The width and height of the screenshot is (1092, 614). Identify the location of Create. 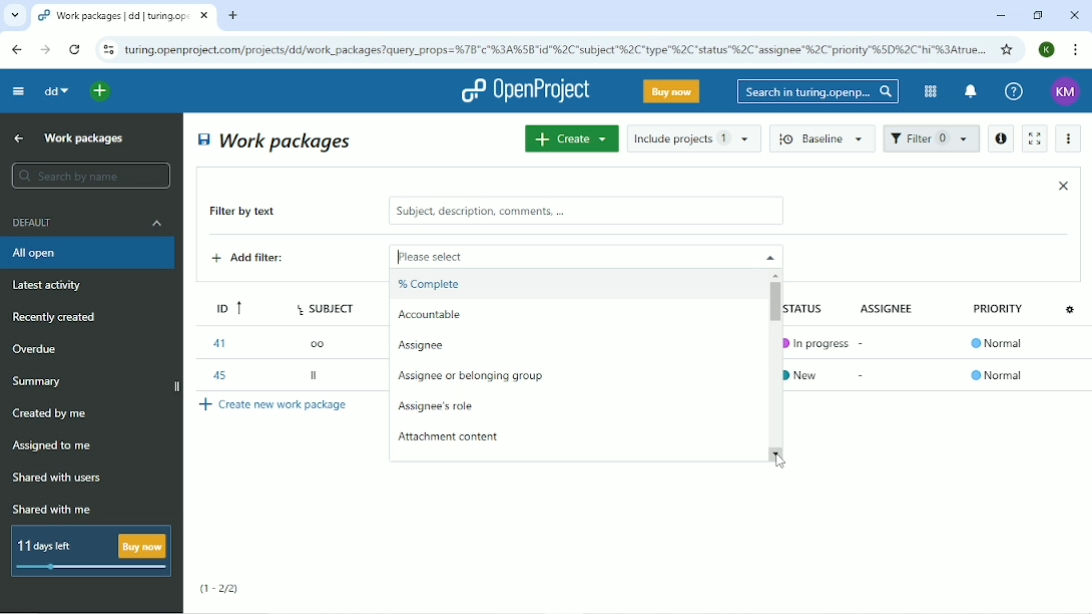
(571, 138).